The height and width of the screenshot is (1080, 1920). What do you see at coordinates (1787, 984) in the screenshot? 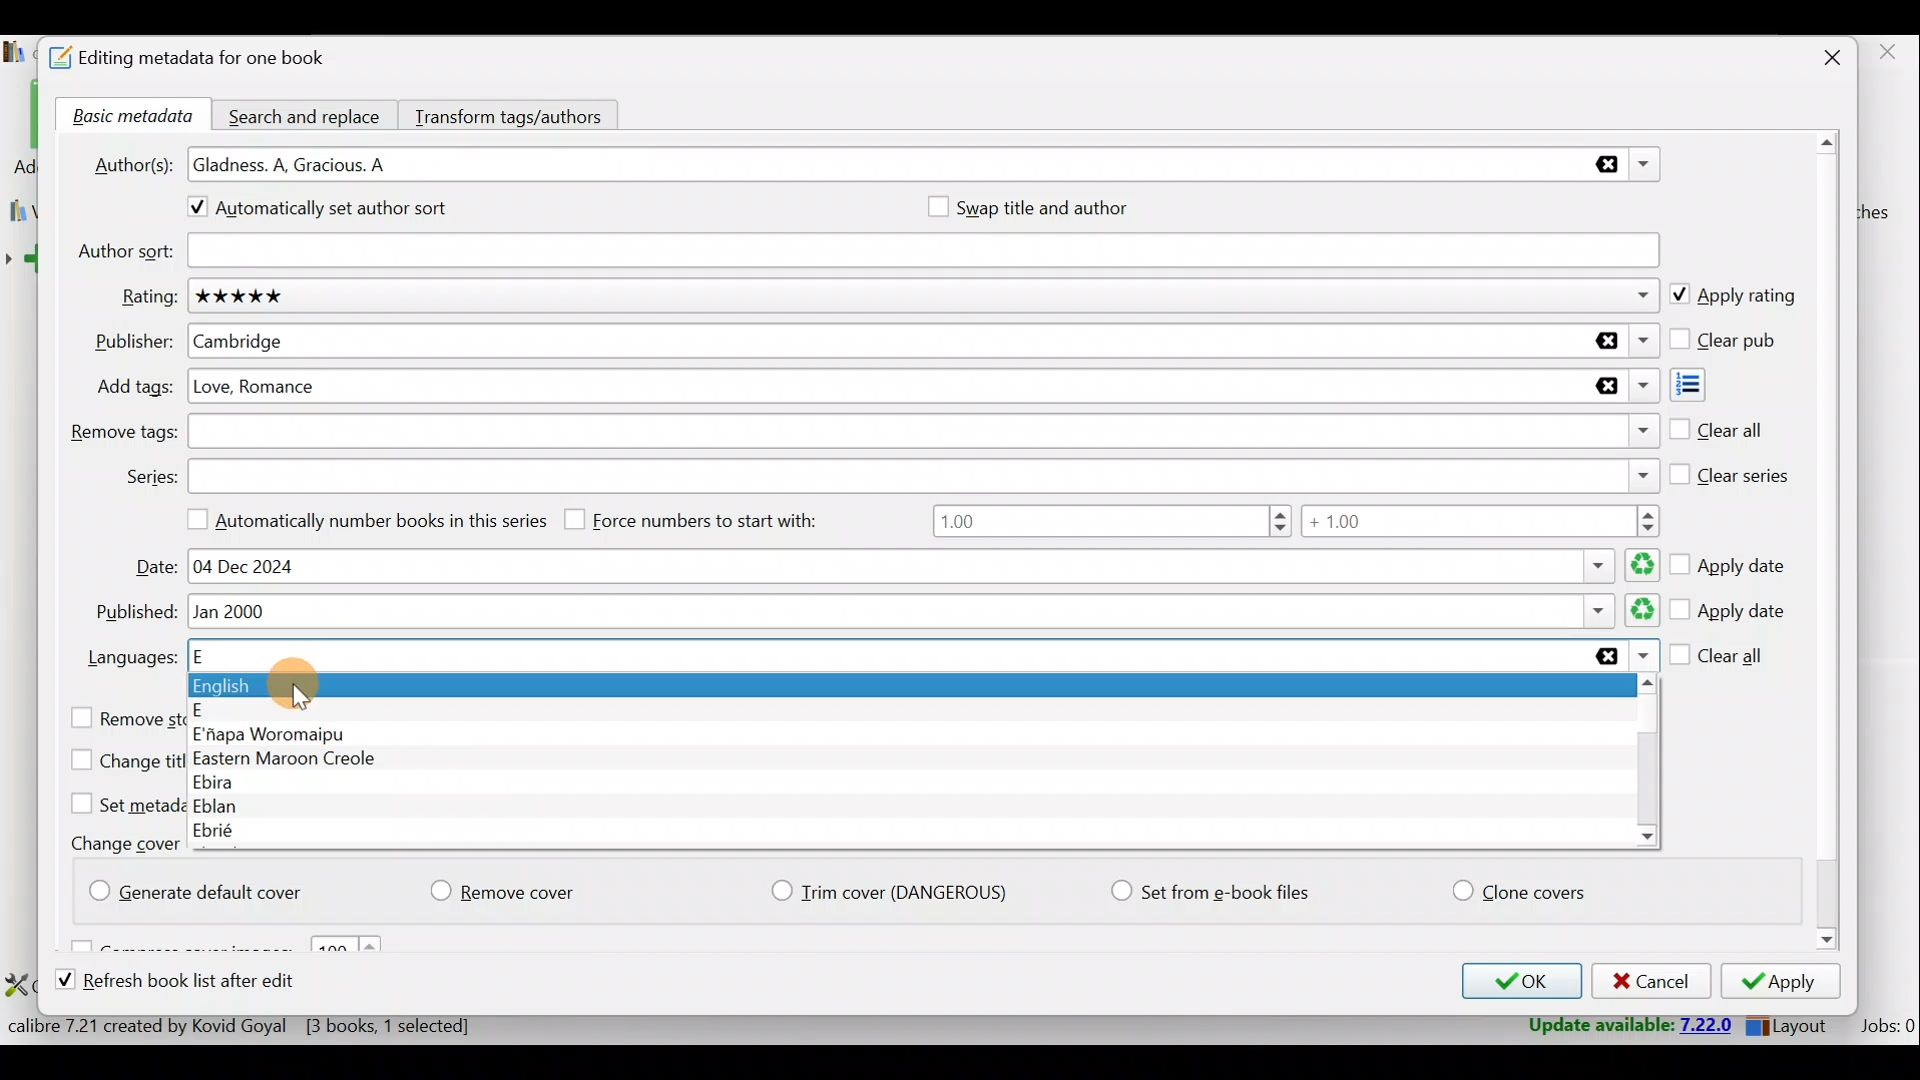
I see `Apply` at bounding box center [1787, 984].